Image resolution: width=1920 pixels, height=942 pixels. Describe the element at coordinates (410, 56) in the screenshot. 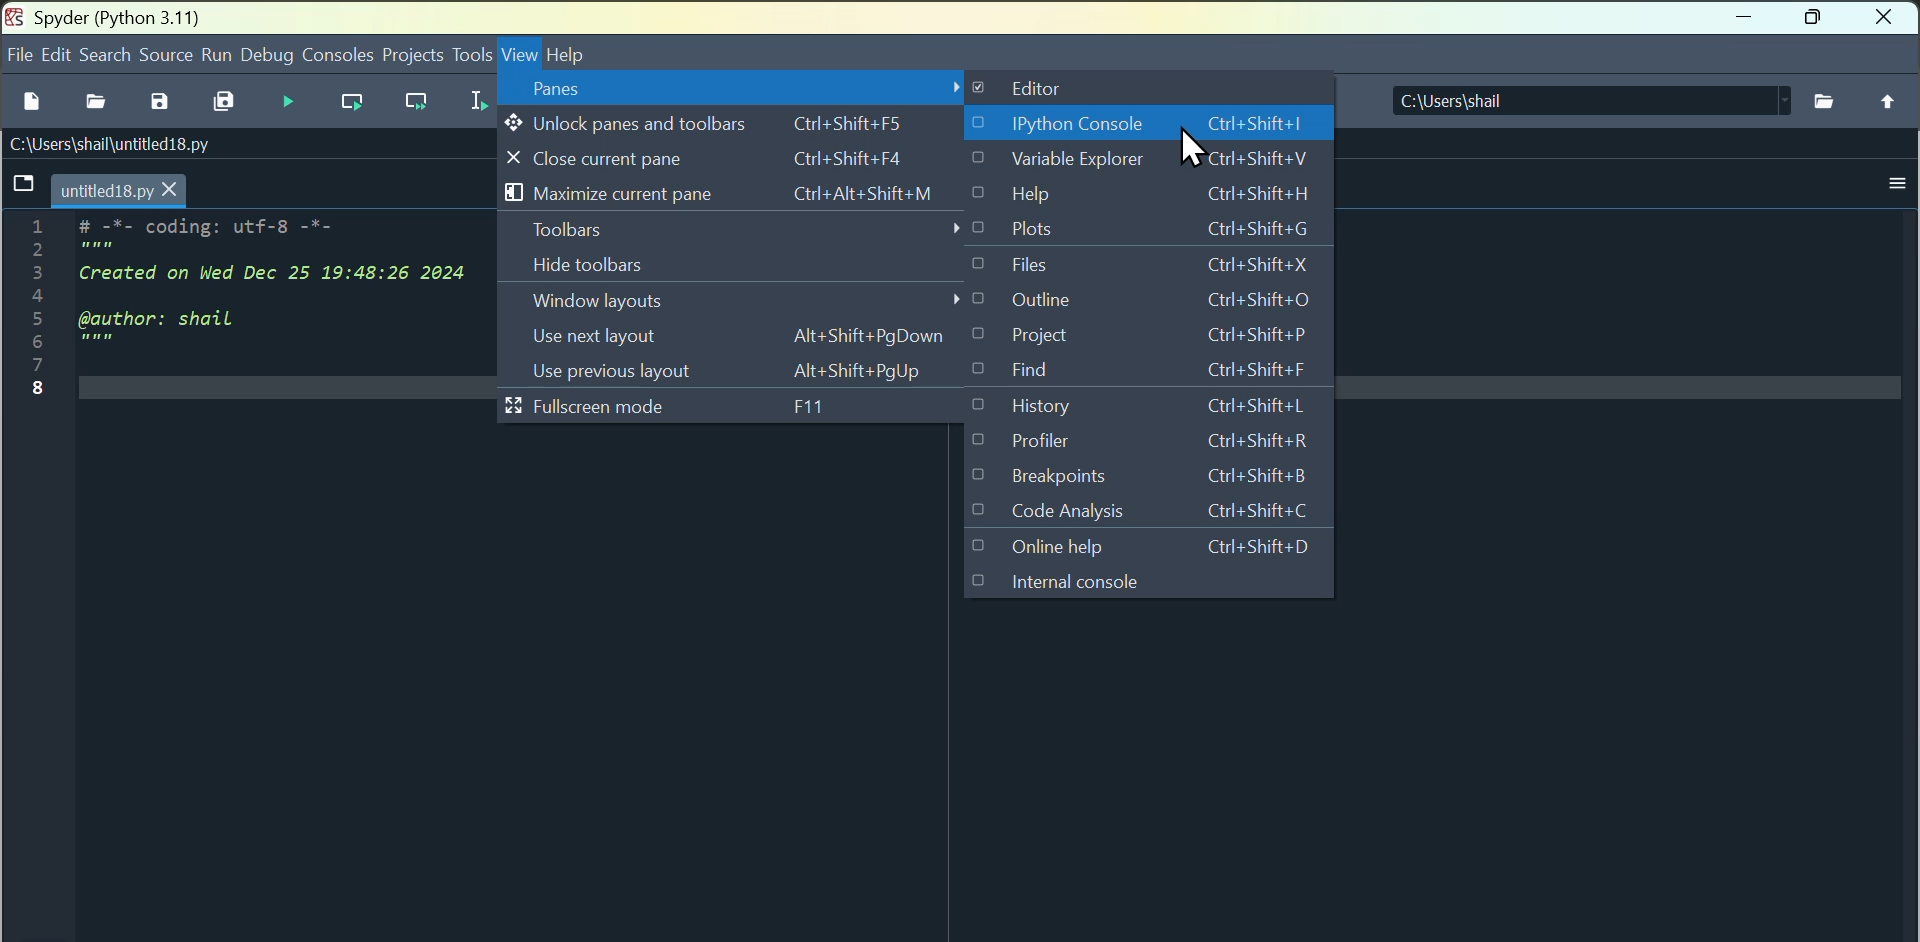

I see `Project` at that location.